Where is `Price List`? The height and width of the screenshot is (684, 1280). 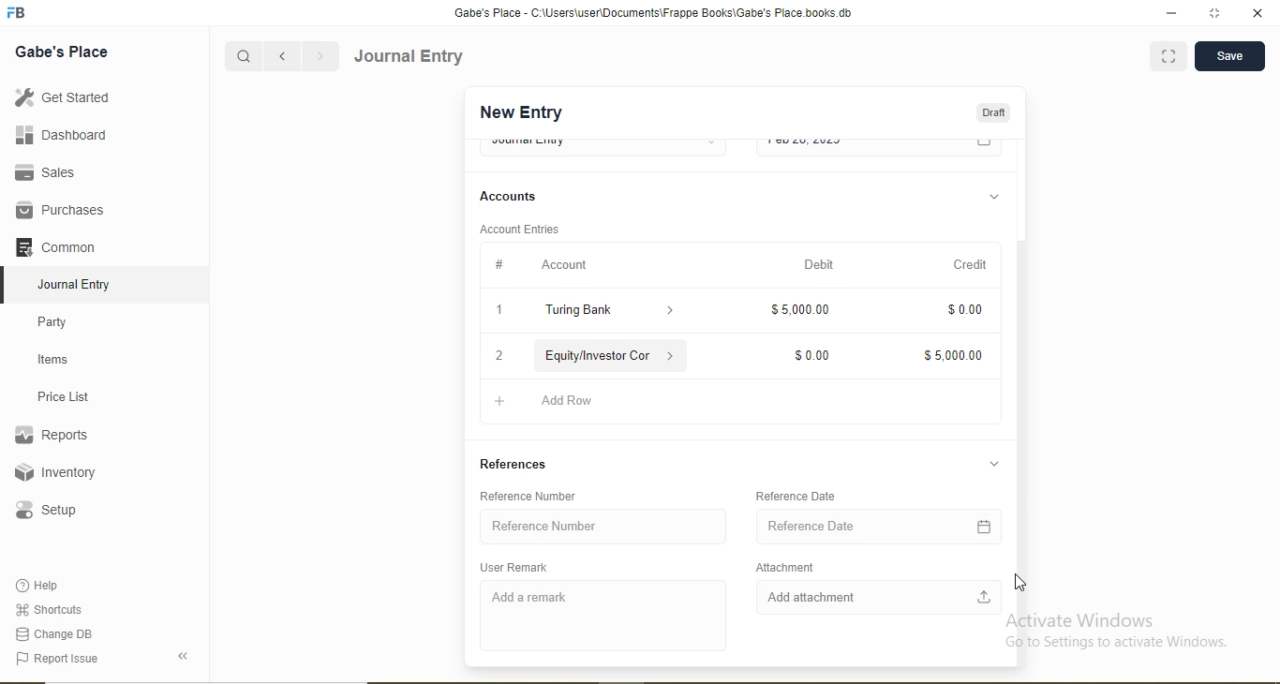 Price List is located at coordinates (62, 397).